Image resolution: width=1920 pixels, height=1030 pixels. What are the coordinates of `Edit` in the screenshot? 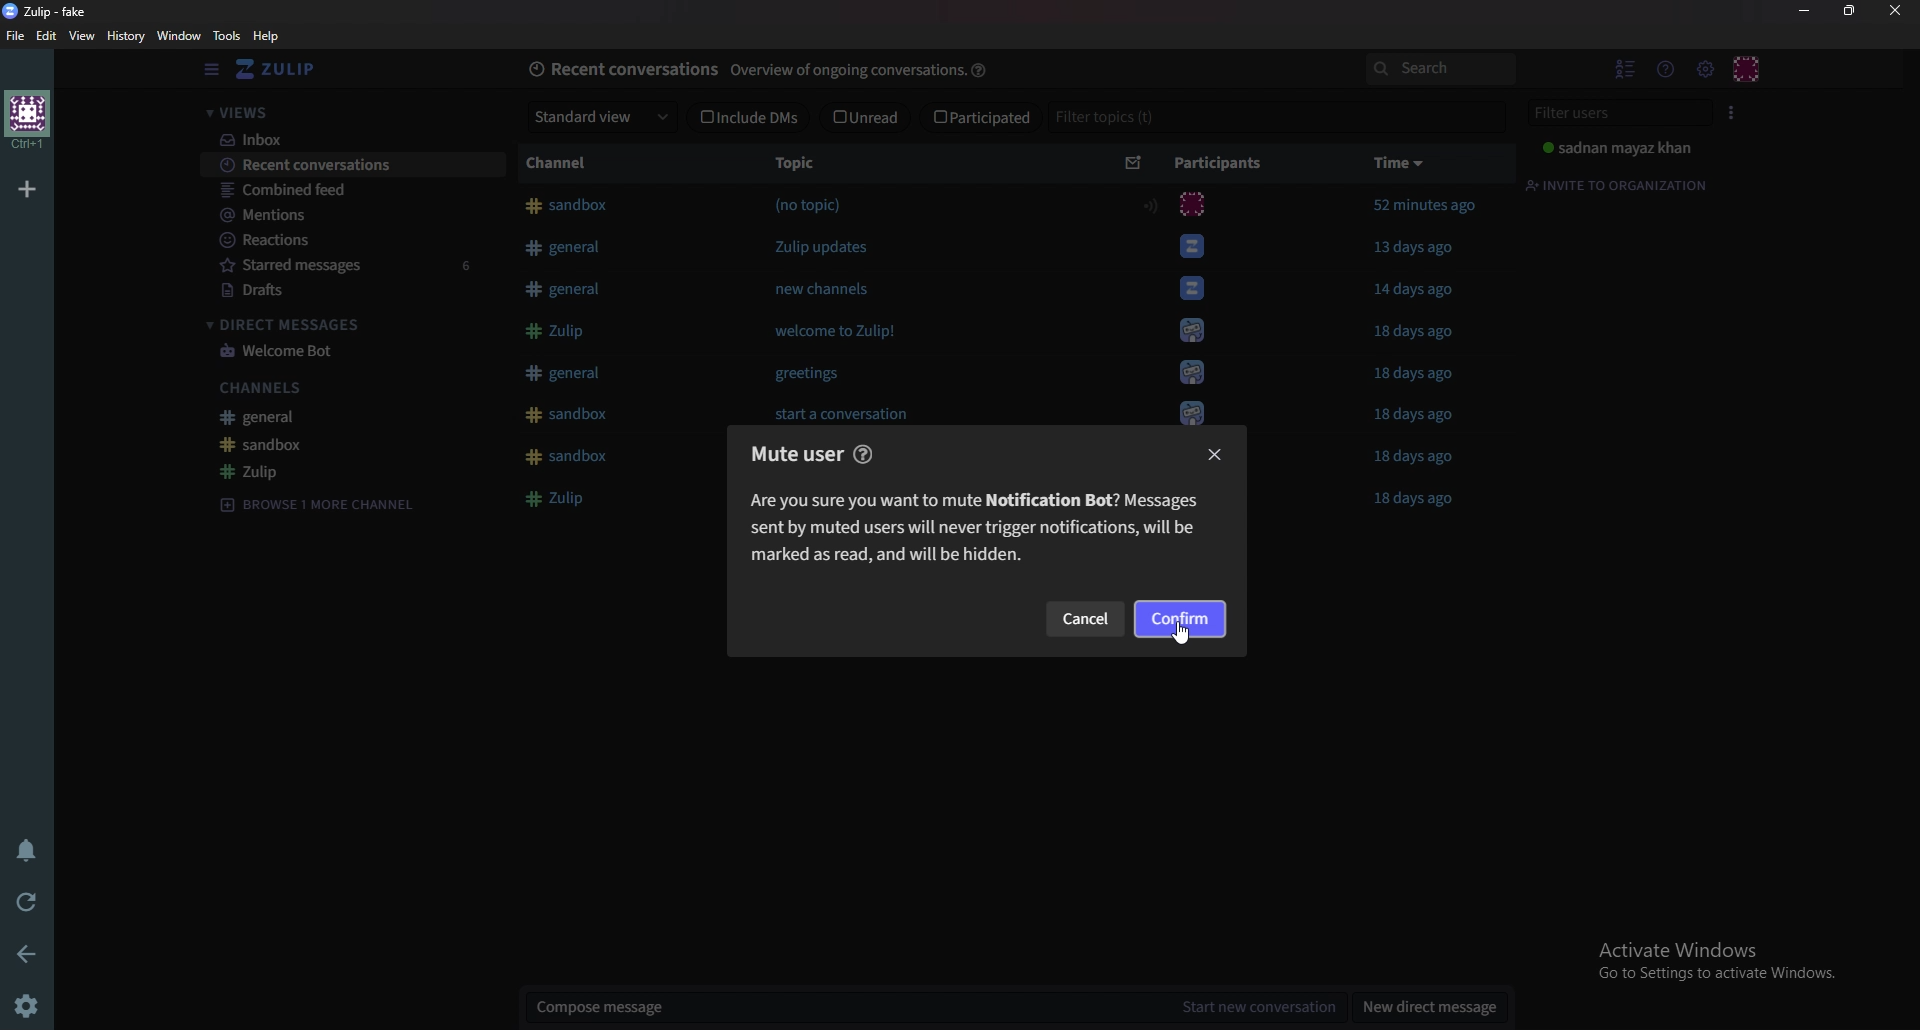 It's located at (48, 37).